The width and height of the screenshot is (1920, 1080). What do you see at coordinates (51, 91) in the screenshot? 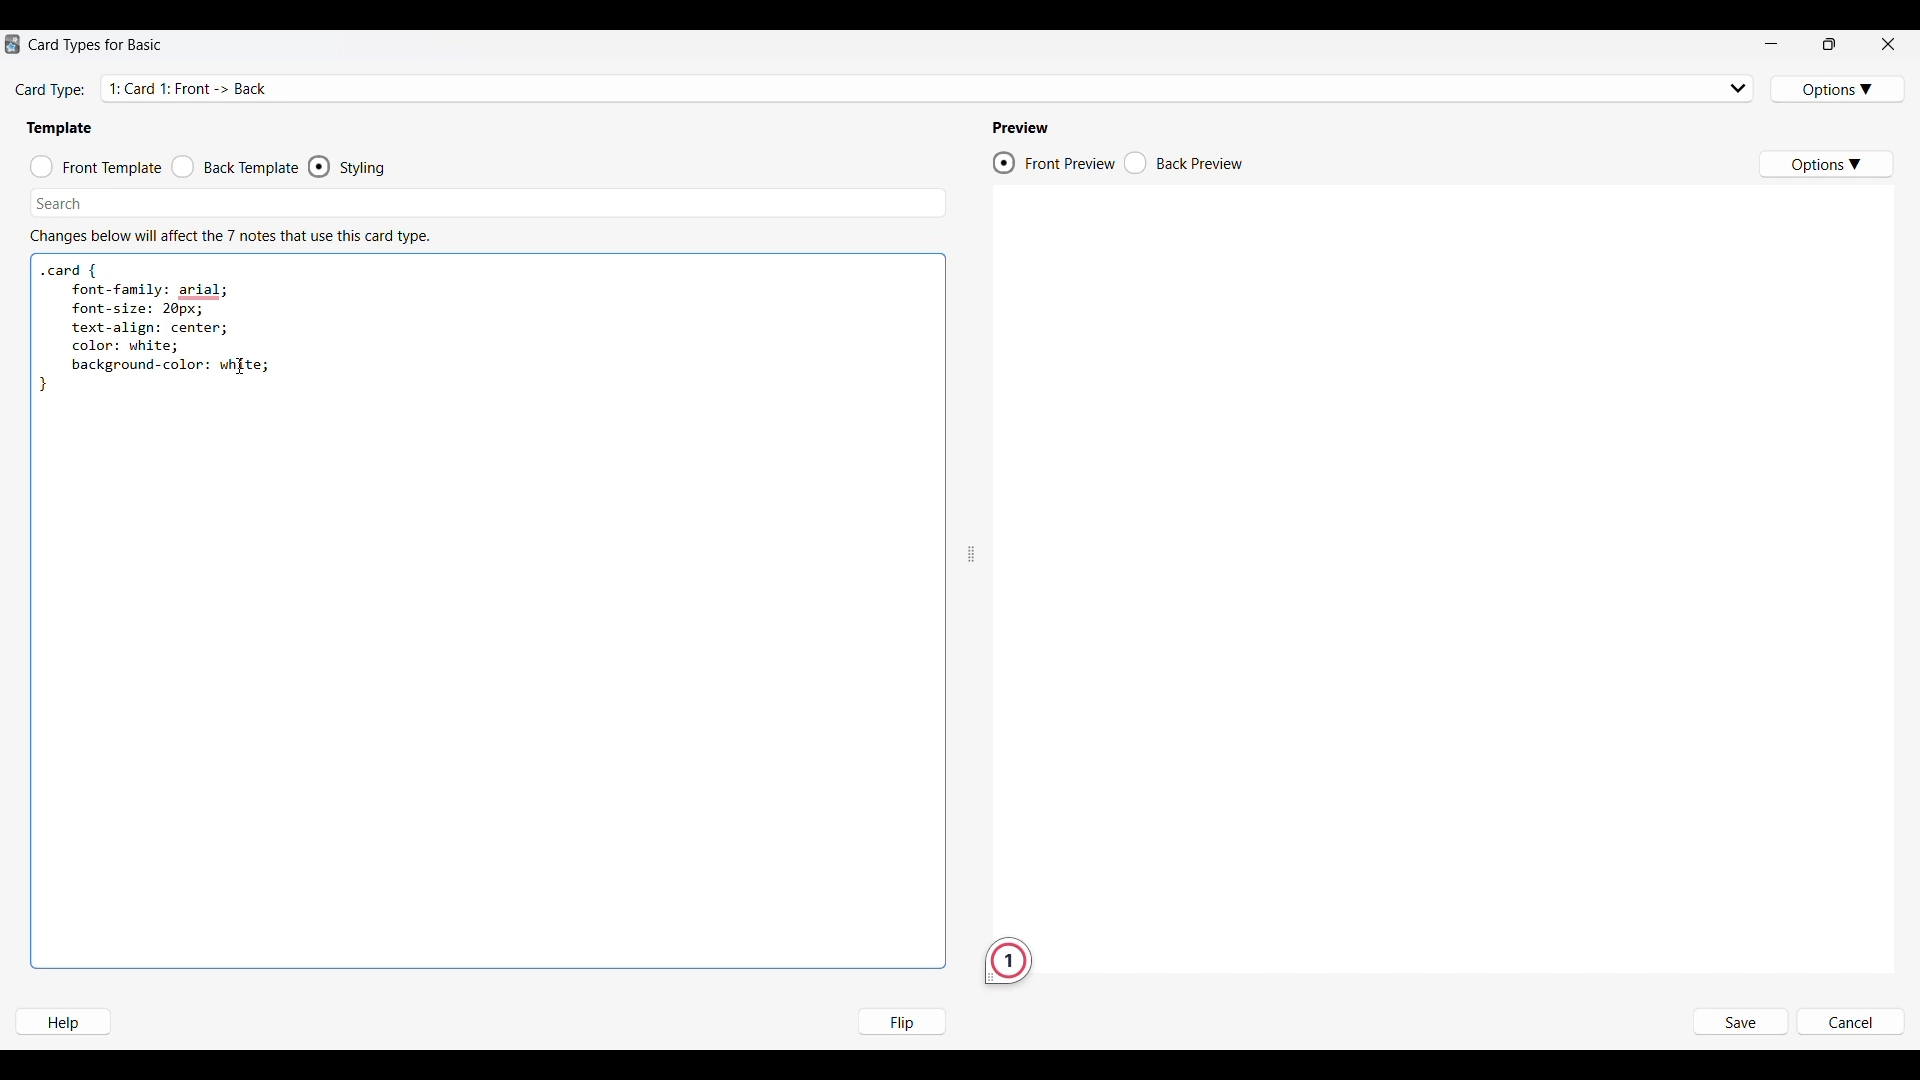
I see `Indicates card type setting` at bounding box center [51, 91].